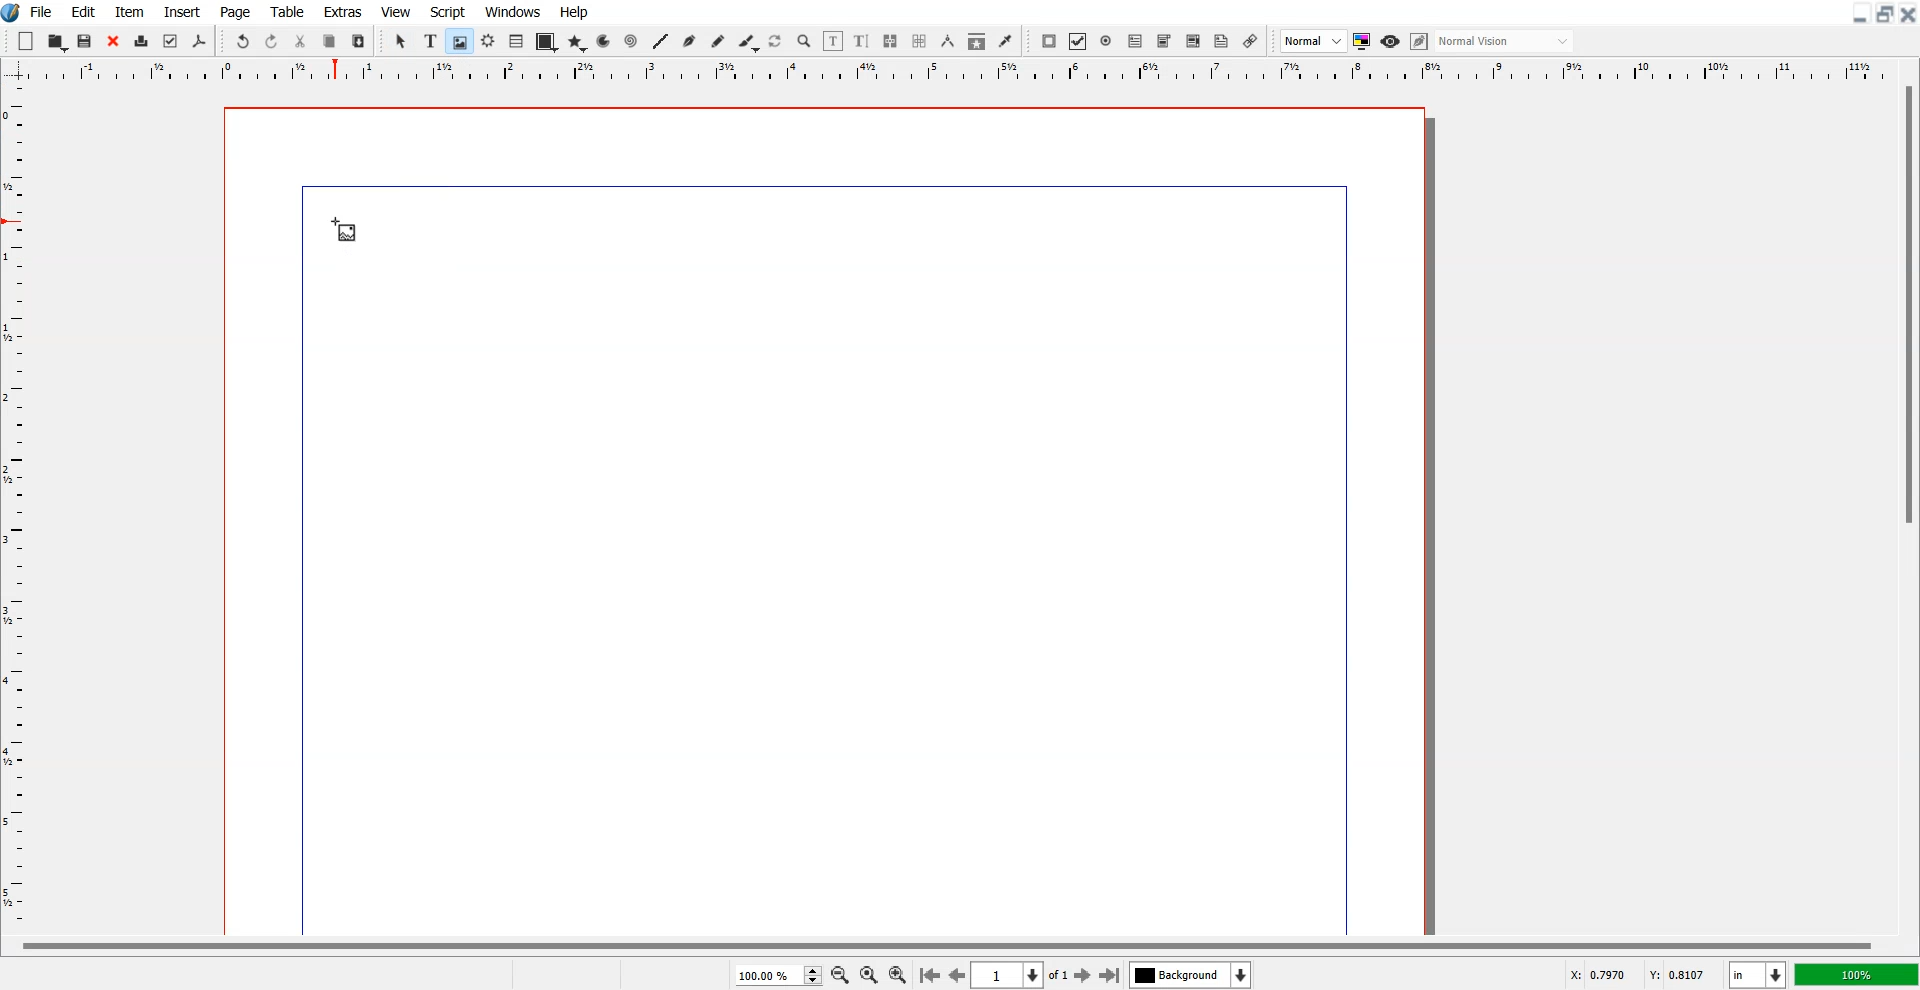 The height and width of the screenshot is (990, 1920). Describe the element at coordinates (1251, 41) in the screenshot. I see `Link Annotation` at that location.